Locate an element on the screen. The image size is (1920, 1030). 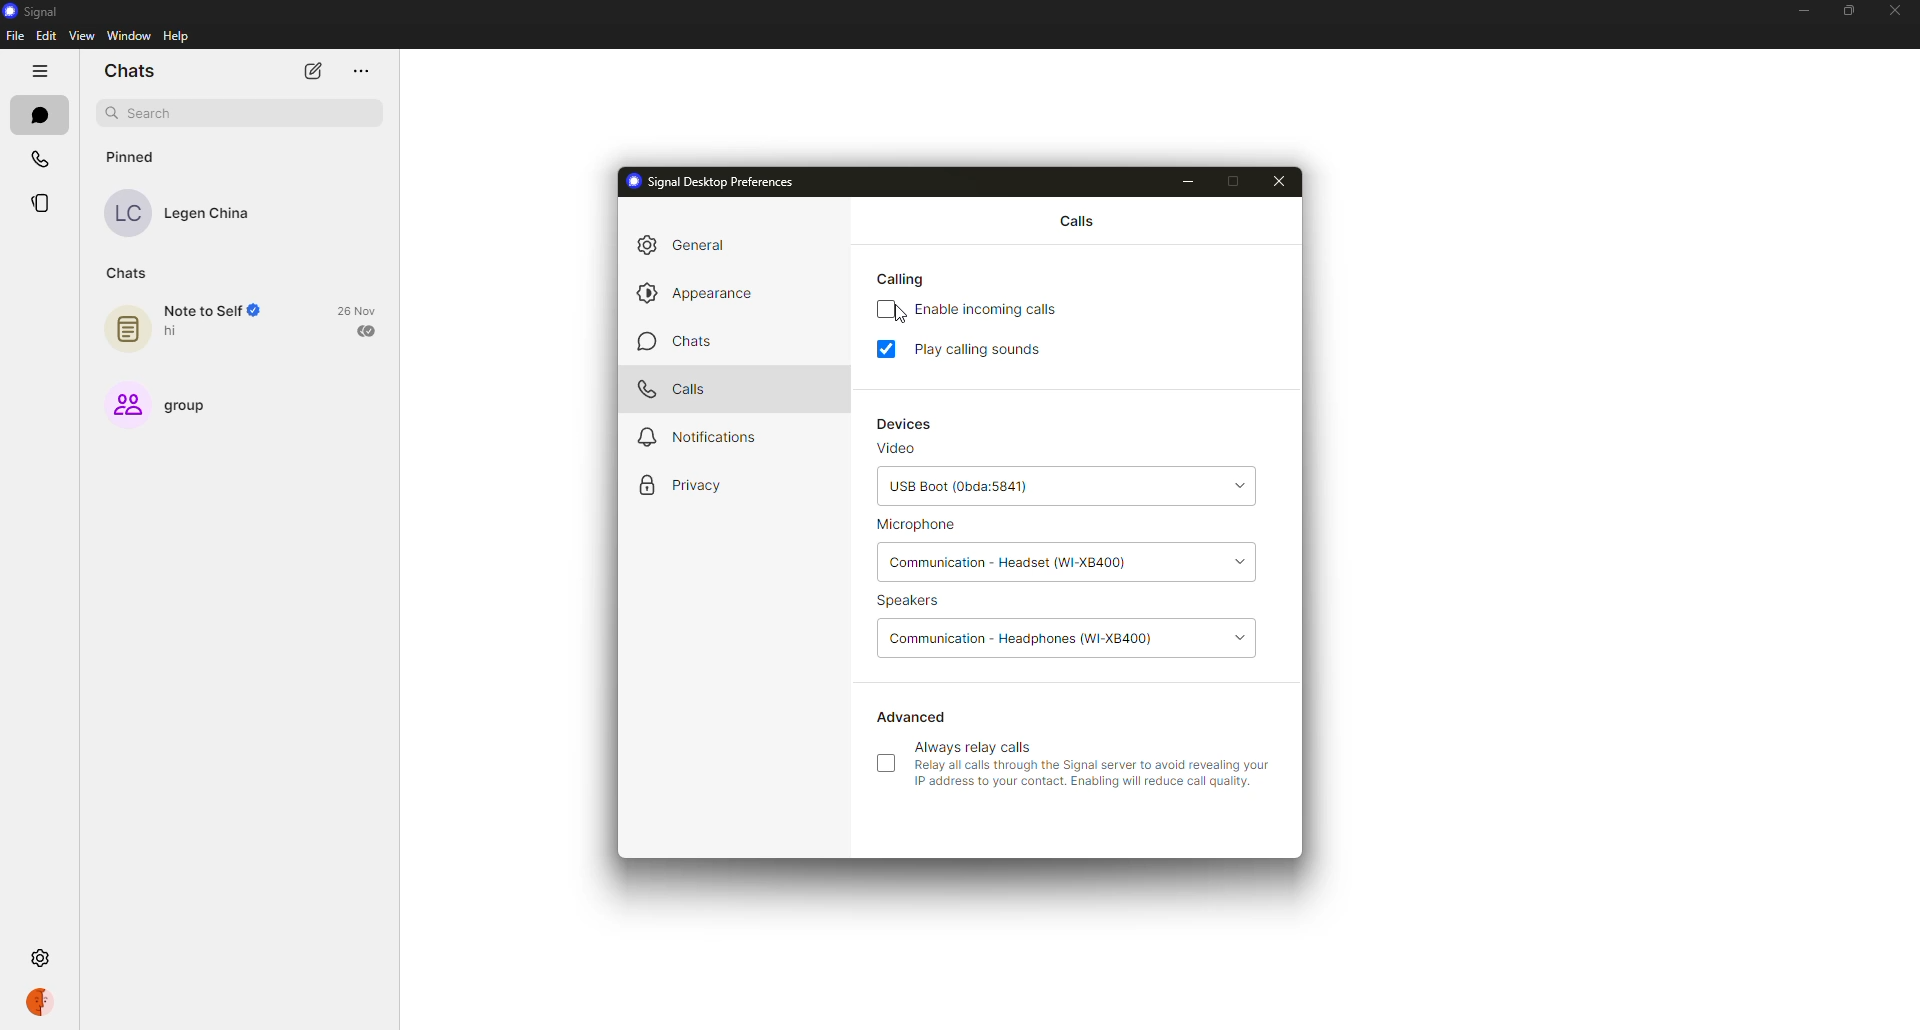
click to enable is located at coordinates (884, 764).